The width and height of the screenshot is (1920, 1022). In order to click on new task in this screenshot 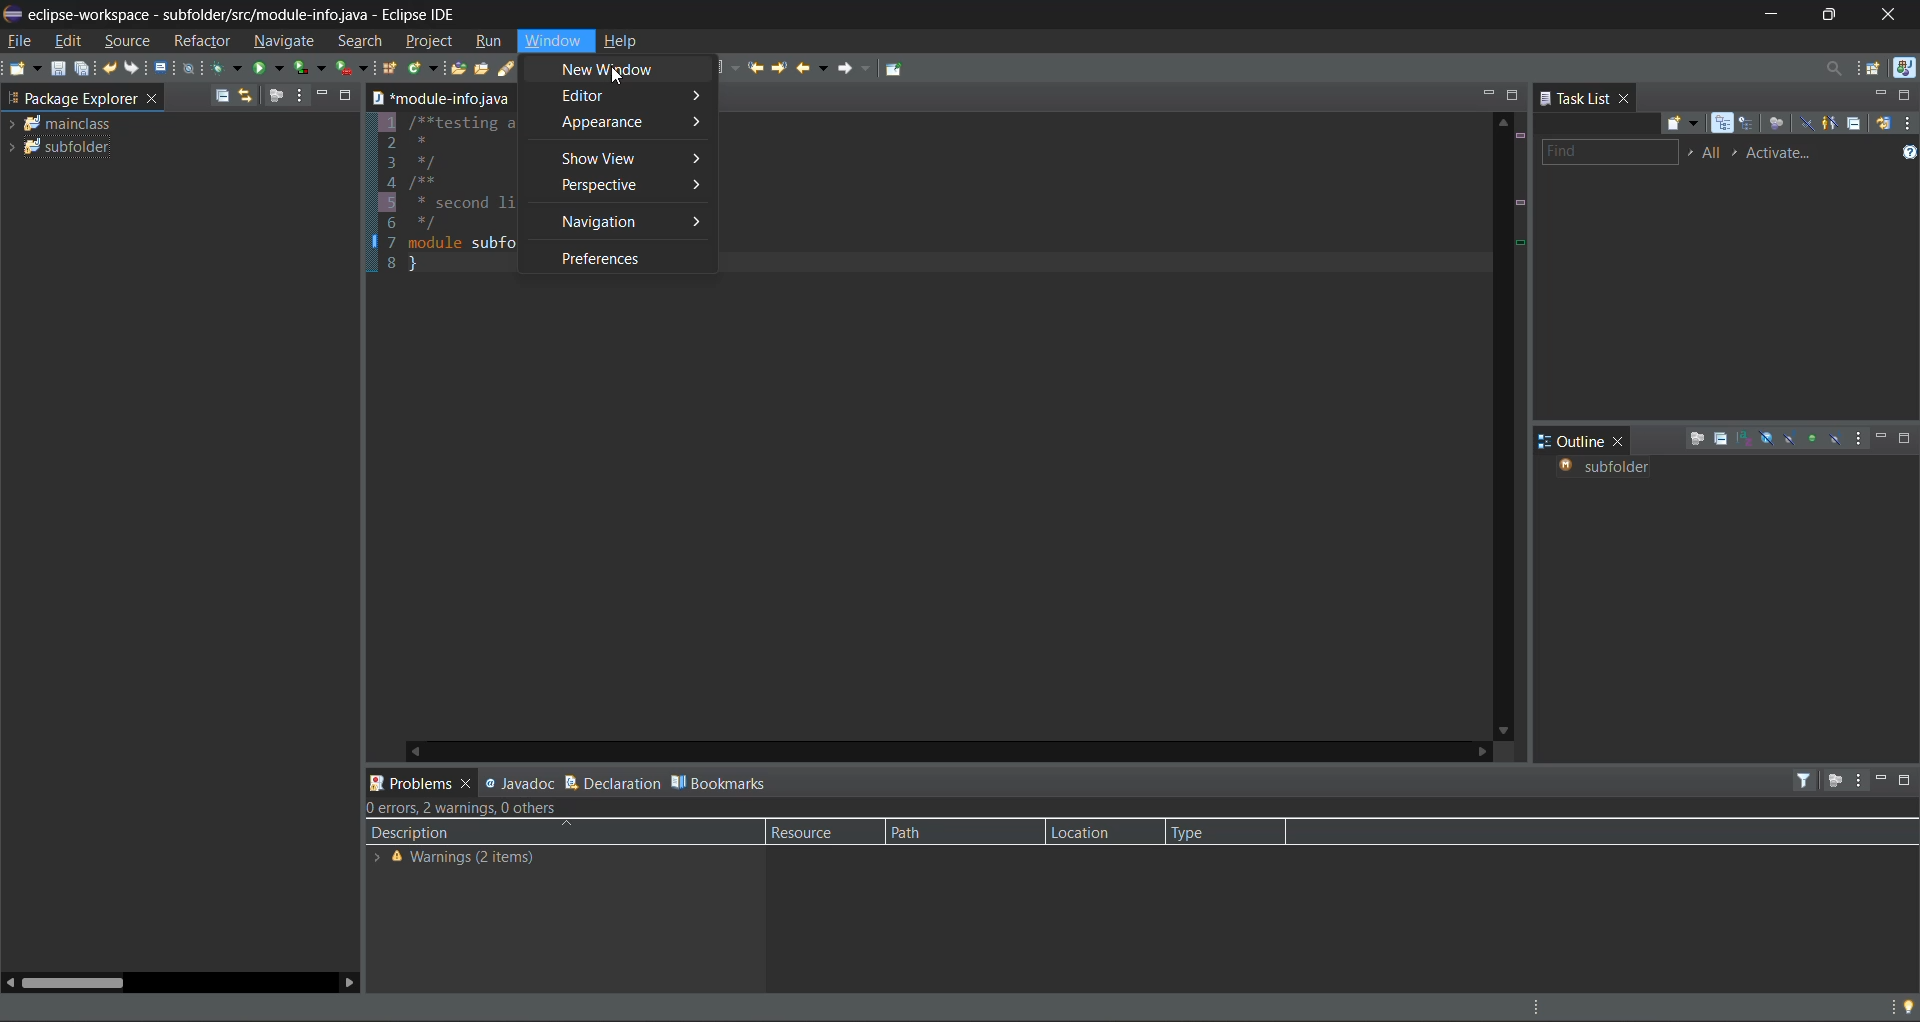, I will do `click(1685, 123)`.